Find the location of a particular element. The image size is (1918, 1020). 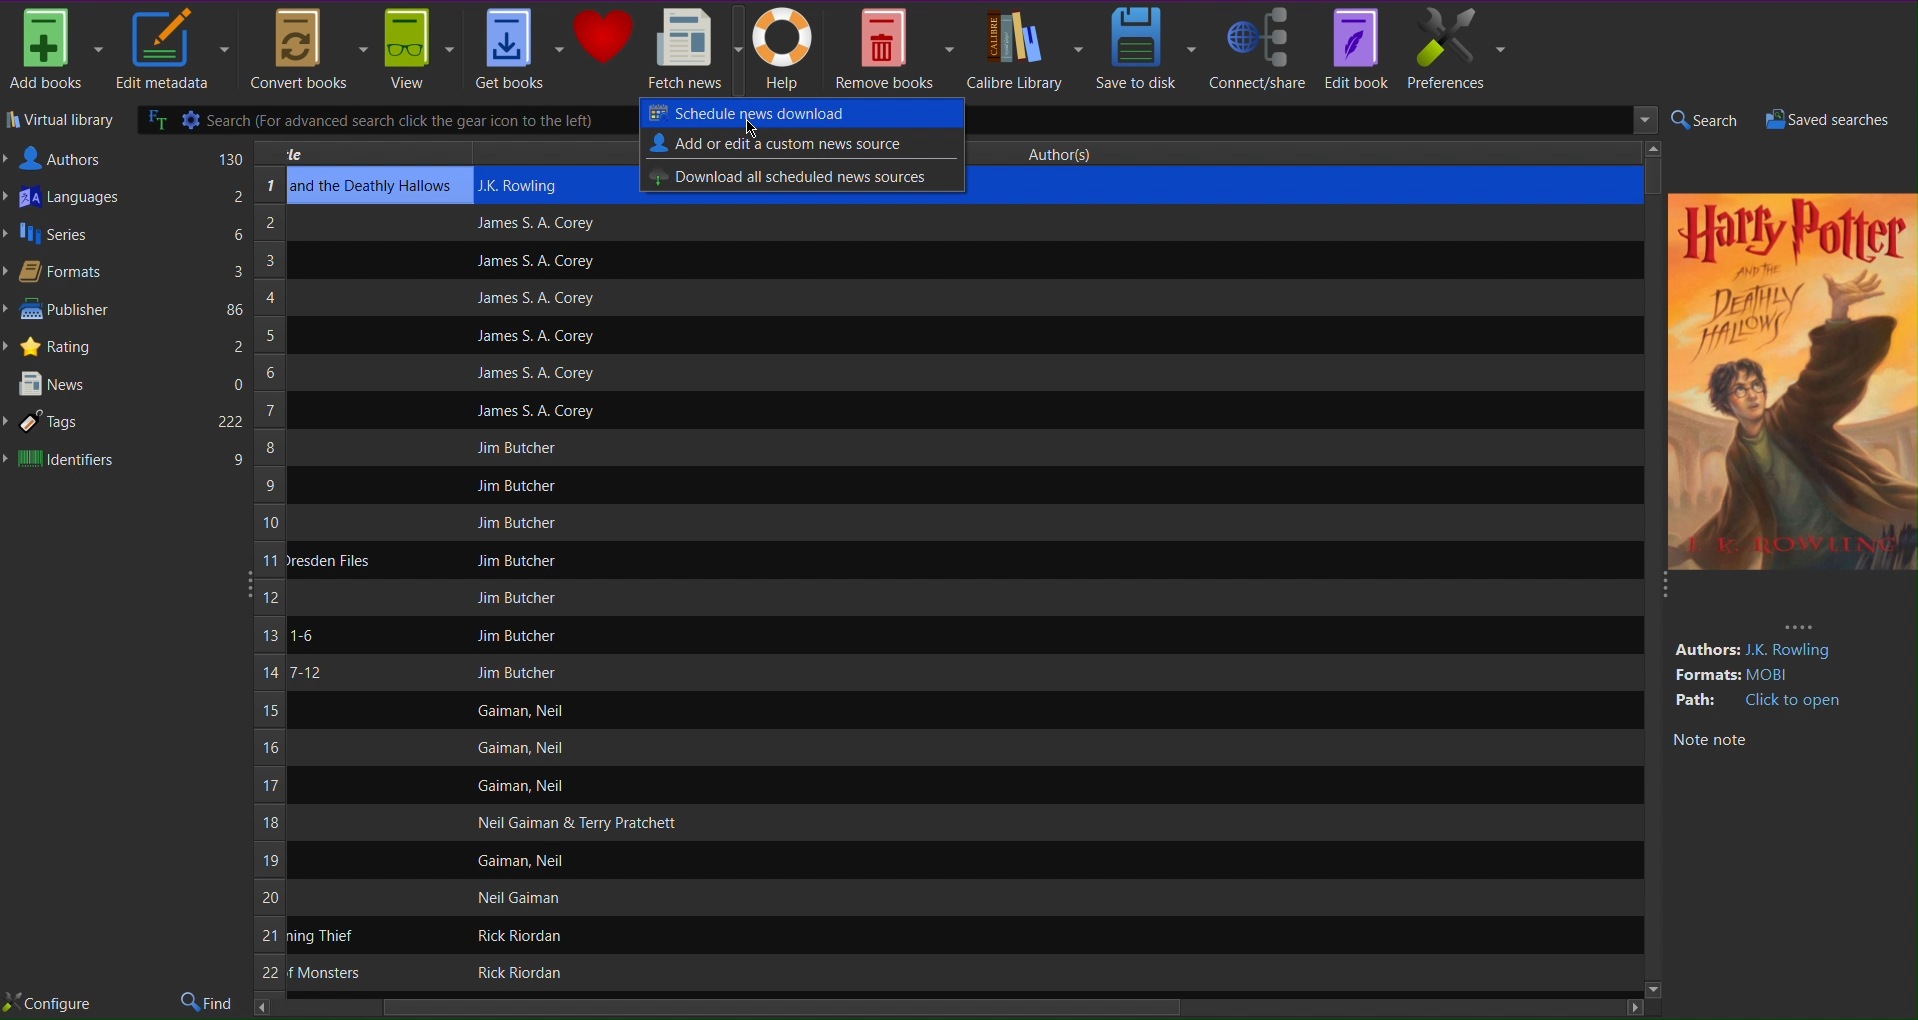

Convert is located at coordinates (305, 50).